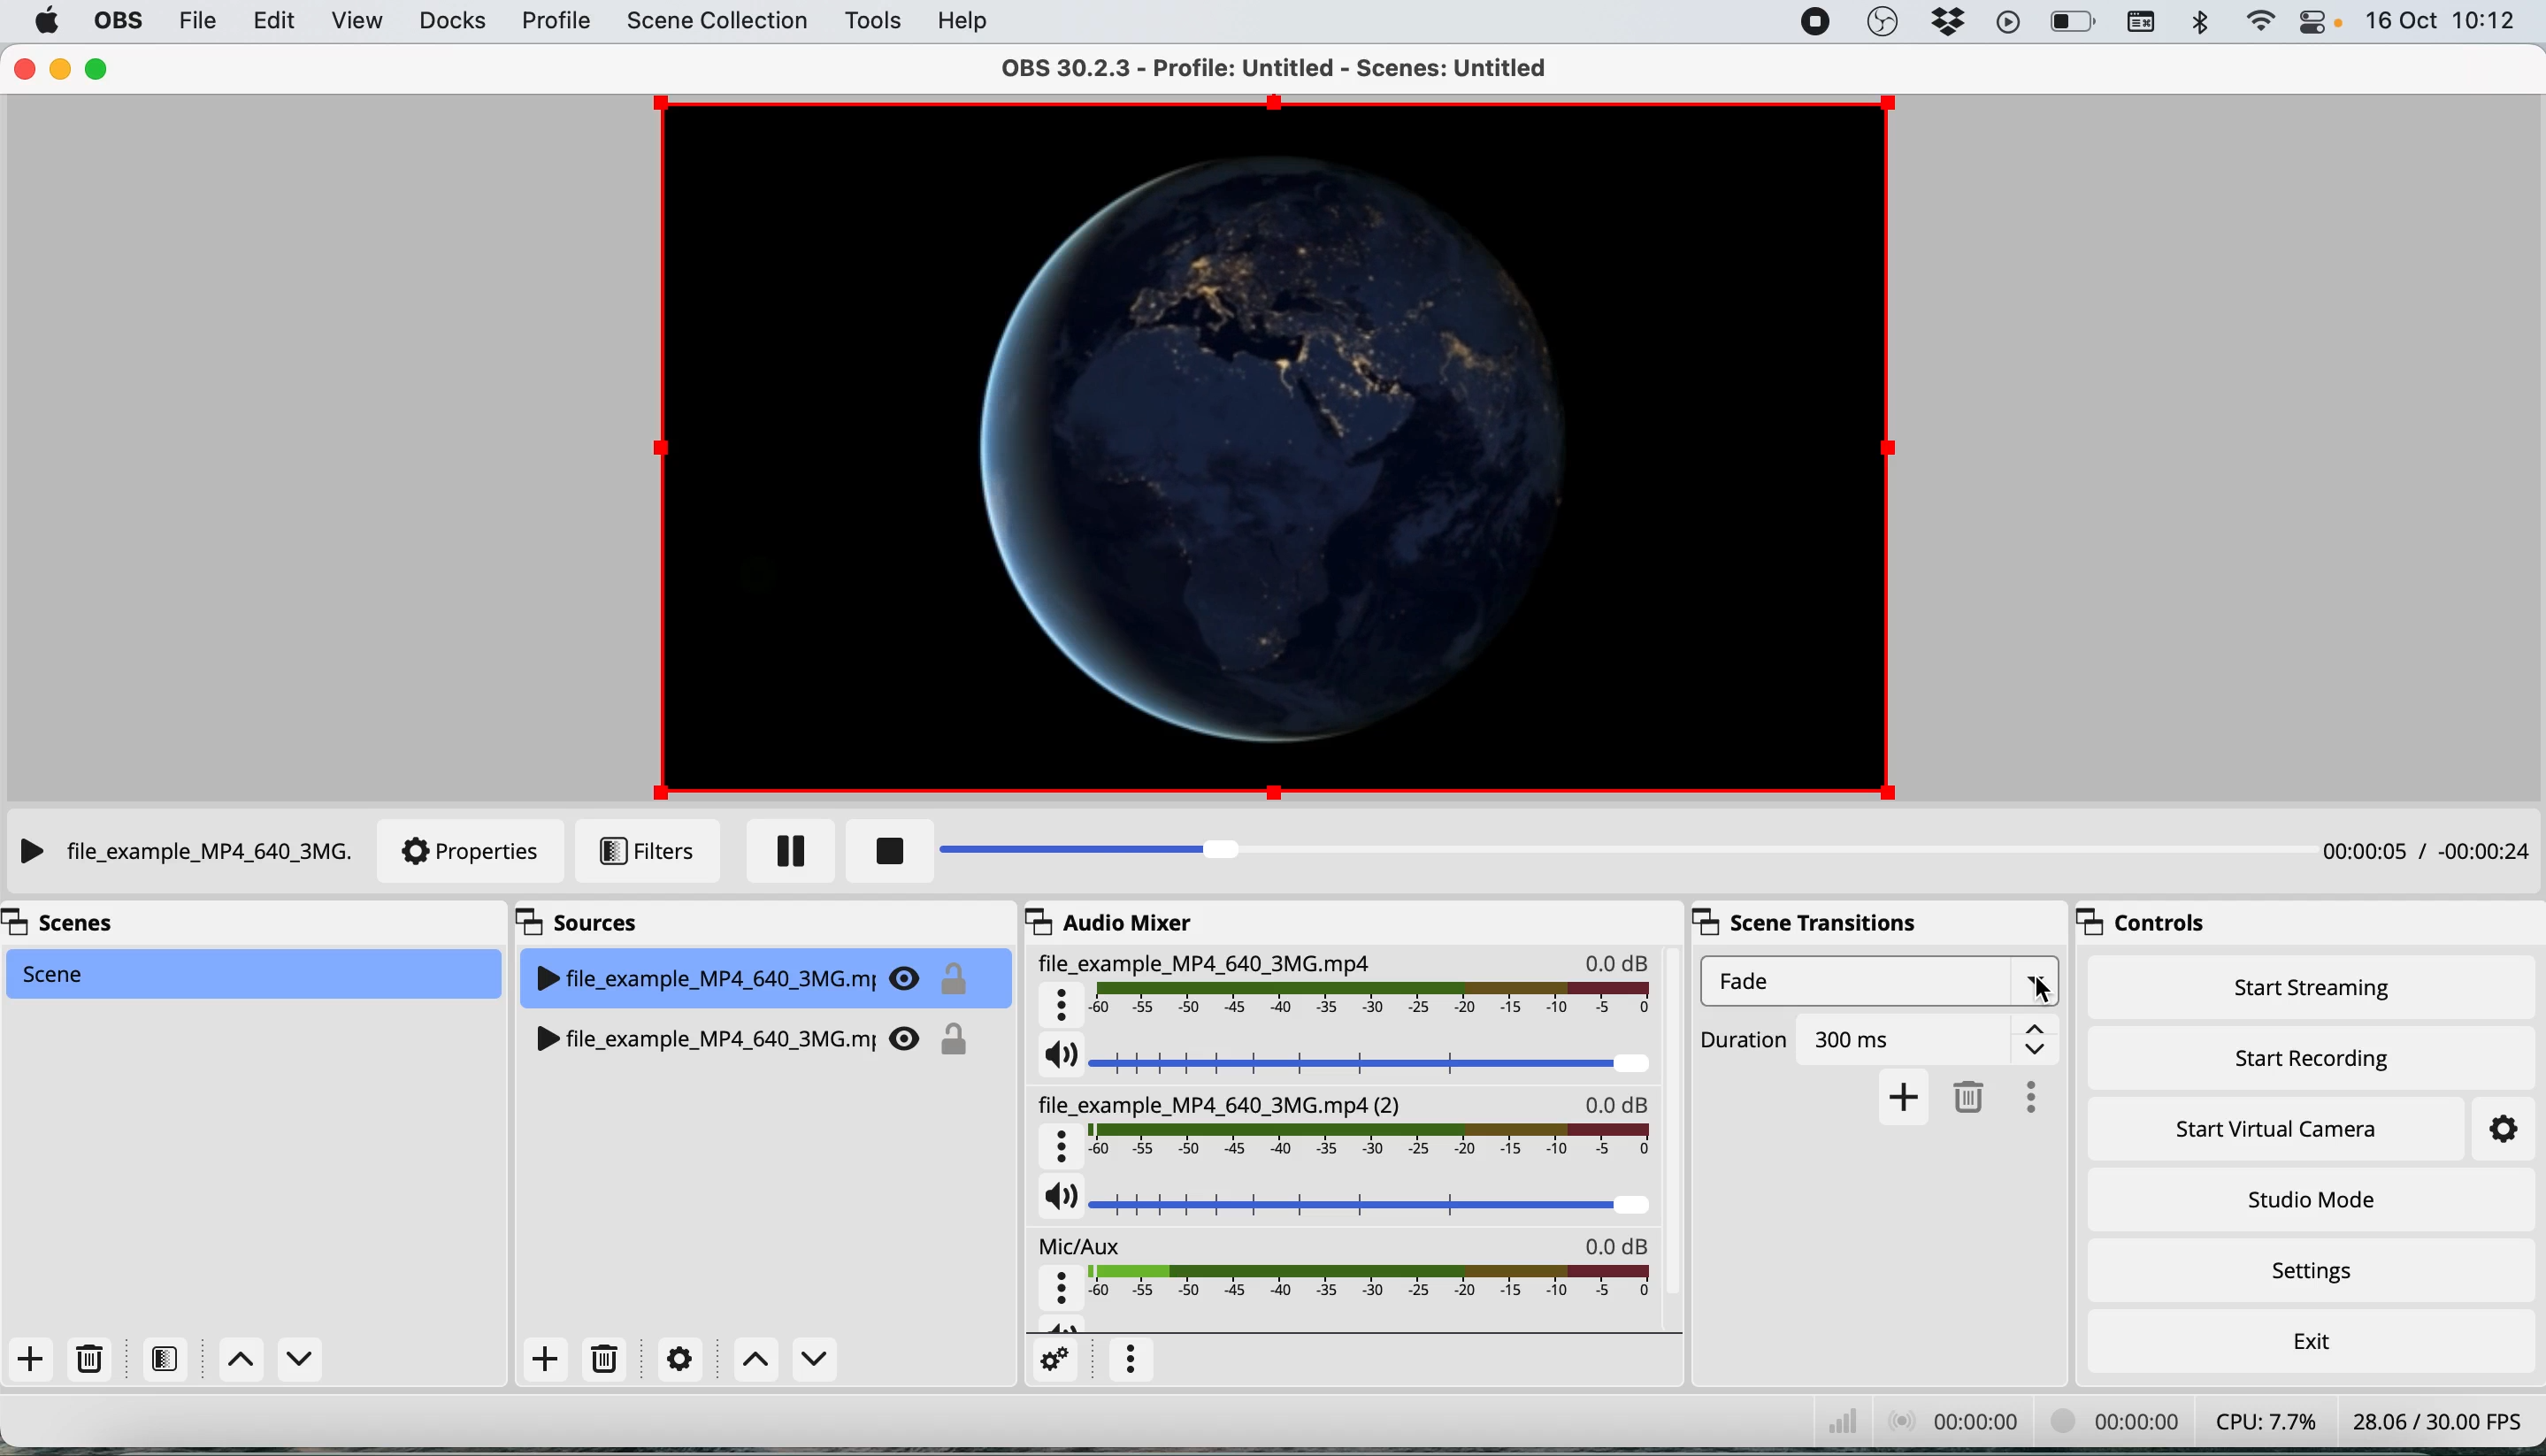 The width and height of the screenshot is (2546, 1456). Describe the element at coordinates (2203, 22) in the screenshot. I see `bluetooth` at that location.